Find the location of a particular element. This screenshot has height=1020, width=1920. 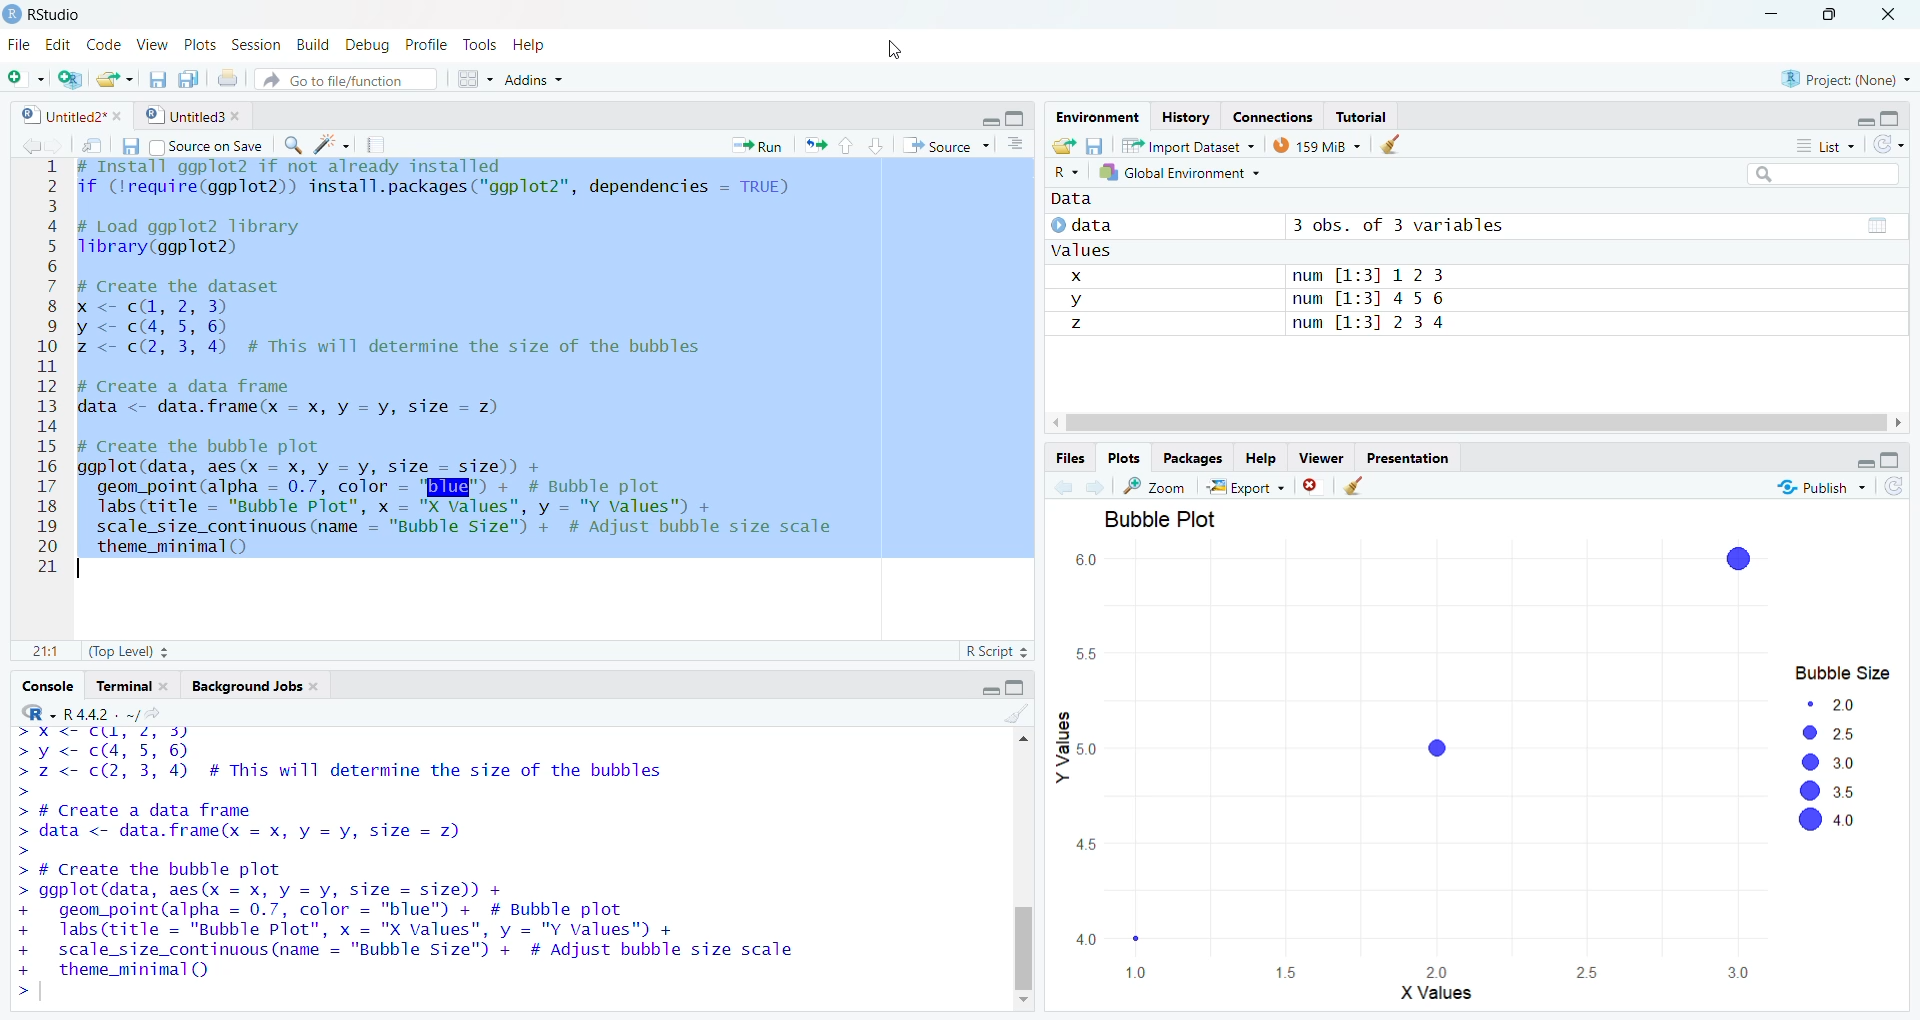

clear viewer is located at coordinates (1354, 485).